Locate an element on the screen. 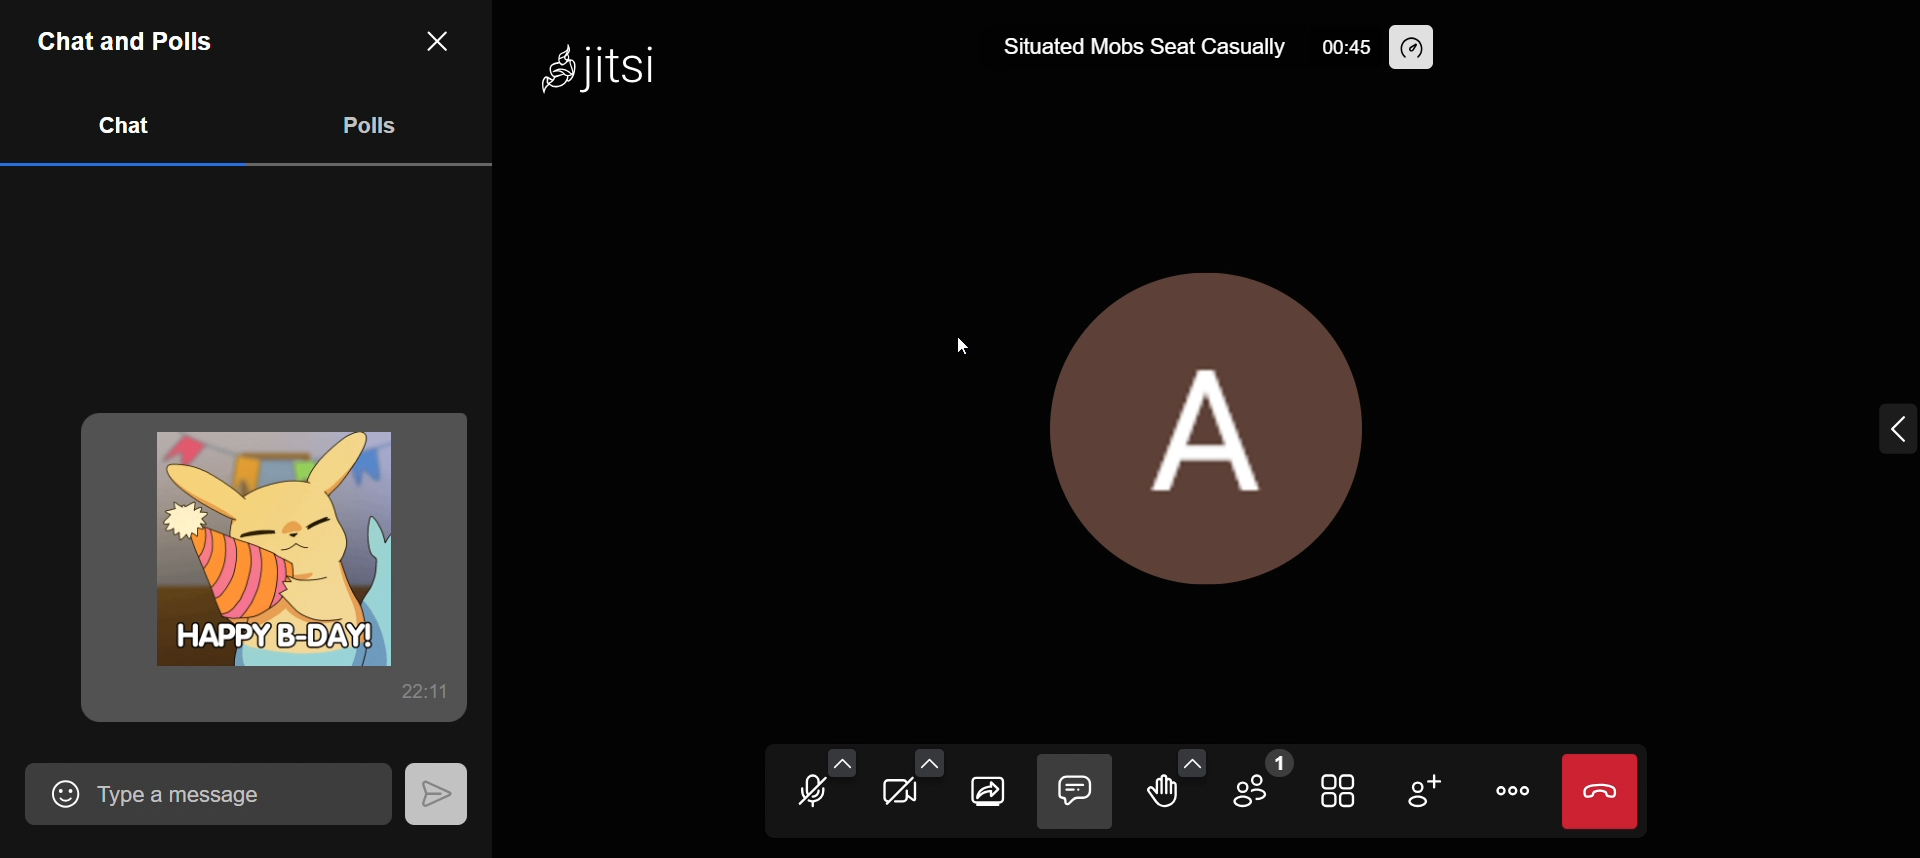 This screenshot has width=1920, height=858. Type a message is located at coordinates (241, 794).